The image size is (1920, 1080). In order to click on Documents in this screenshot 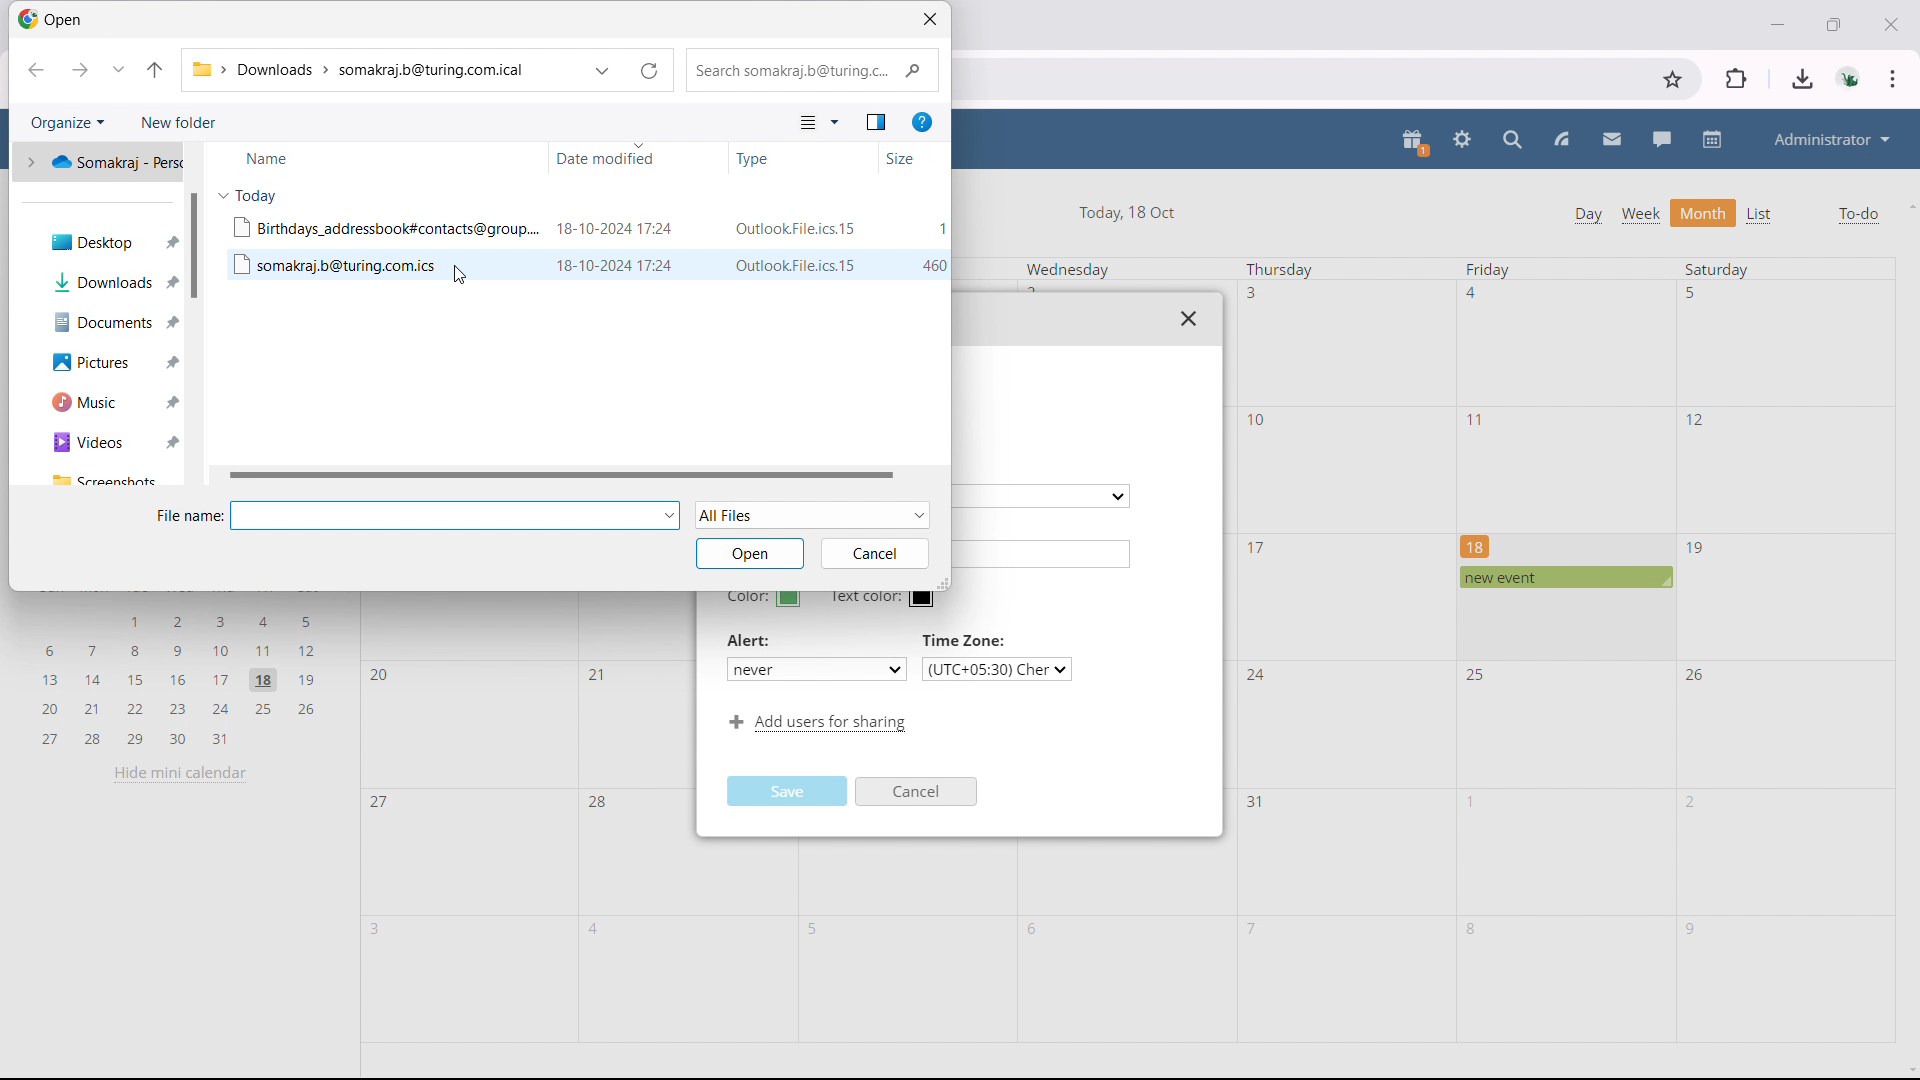, I will do `click(99, 323)`.